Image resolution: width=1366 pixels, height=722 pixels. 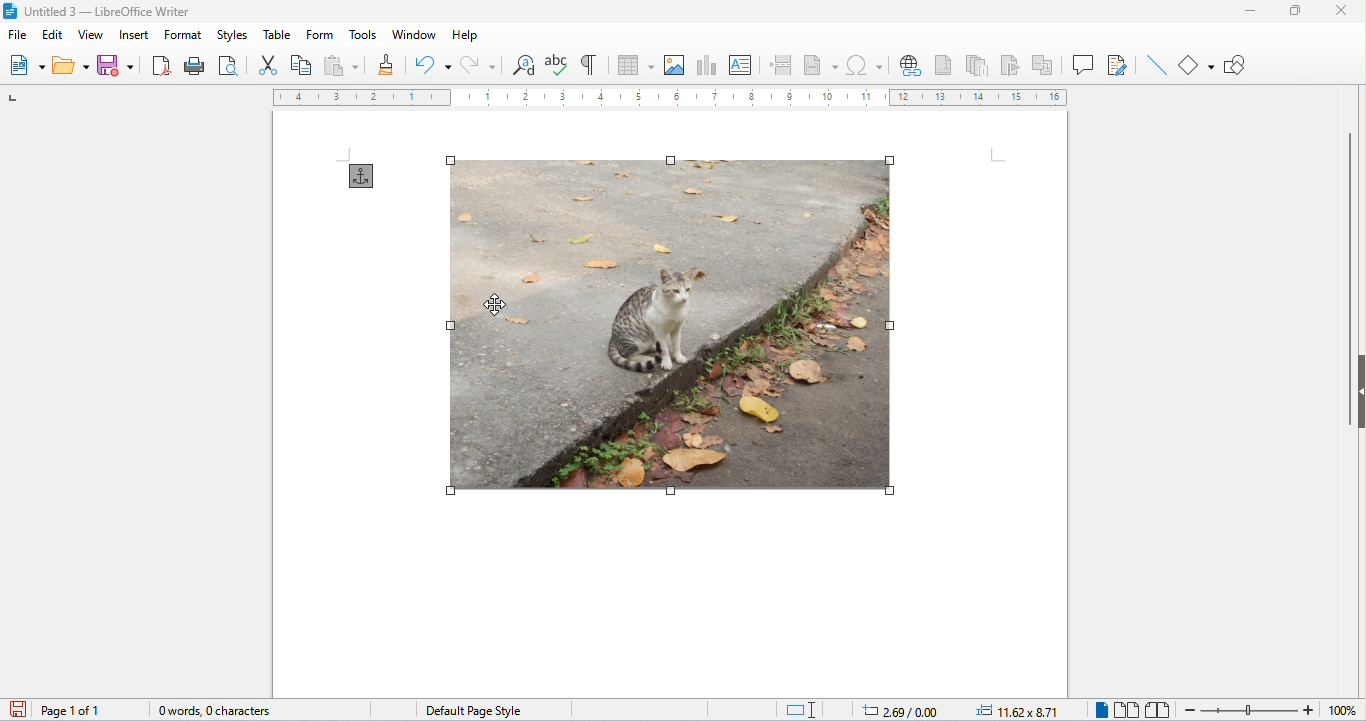 What do you see at coordinates (230, 34) in the screenshot?
I see `styles` at bounding box center [230, 34].